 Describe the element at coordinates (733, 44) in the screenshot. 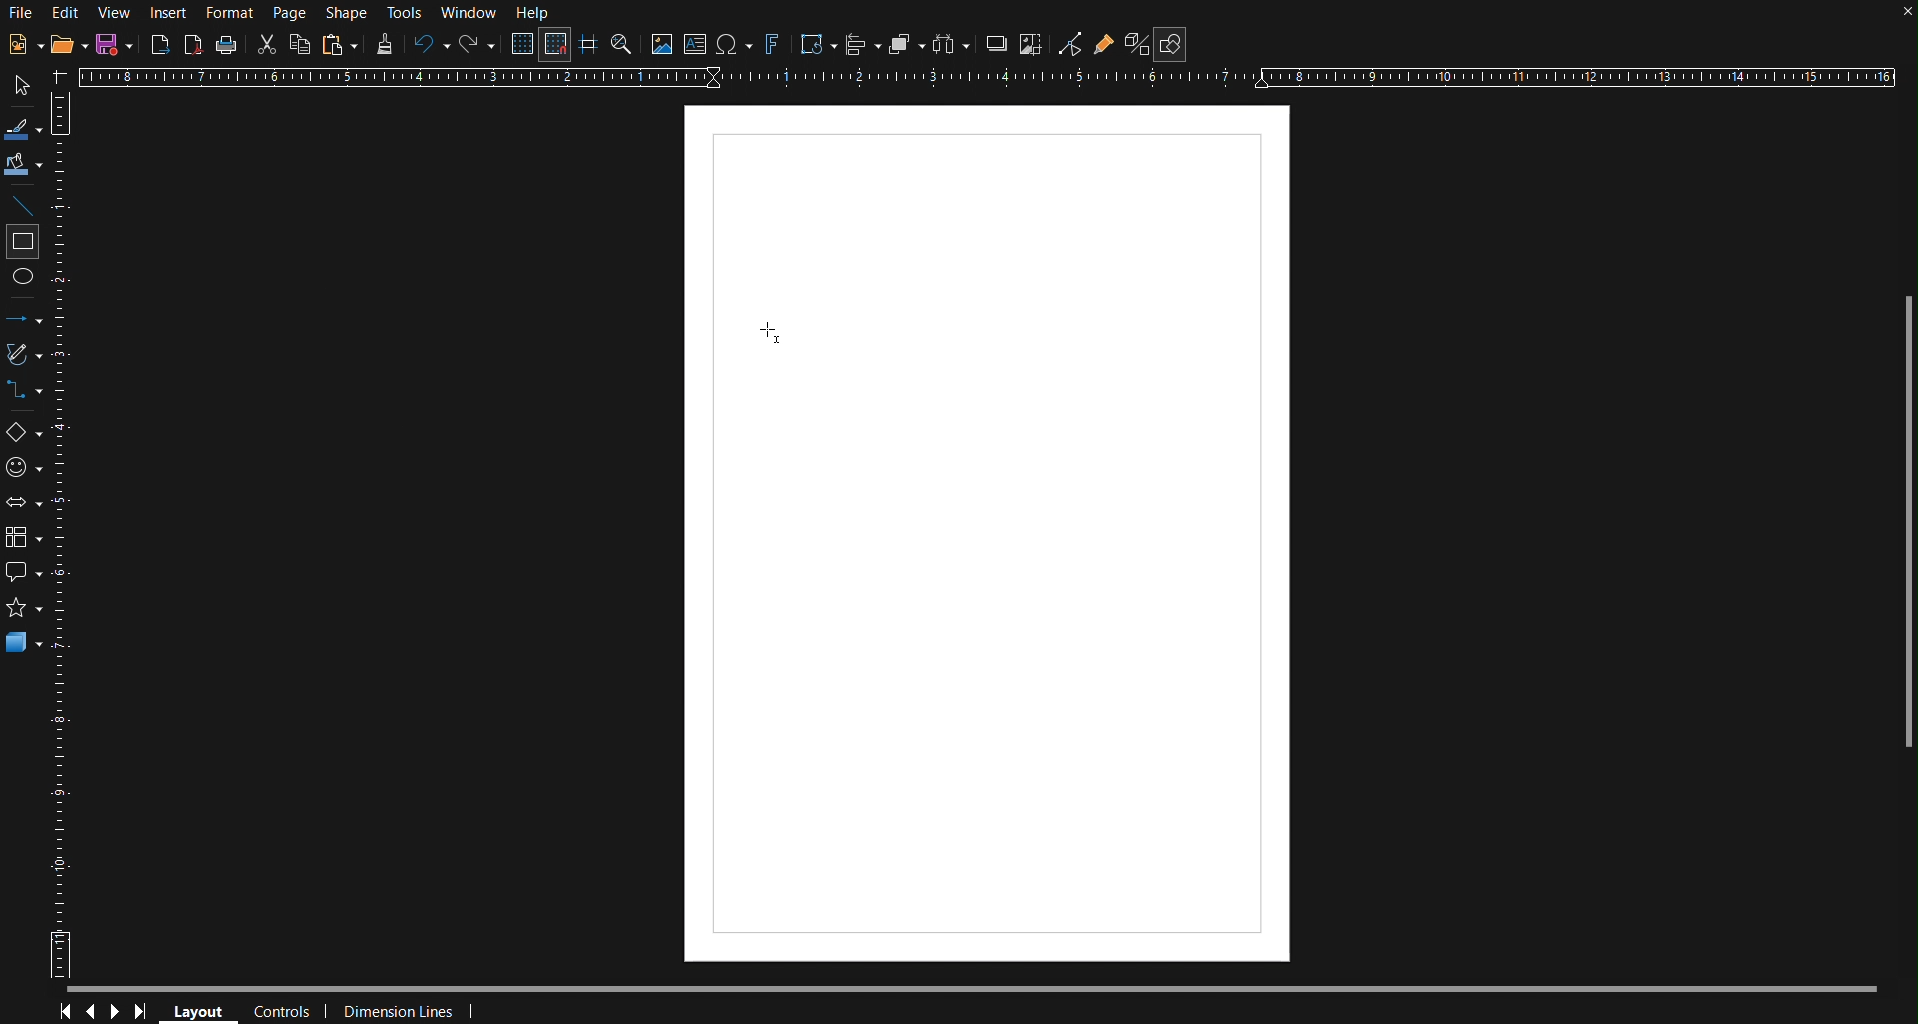

I see `Insert Special Character` at that location.